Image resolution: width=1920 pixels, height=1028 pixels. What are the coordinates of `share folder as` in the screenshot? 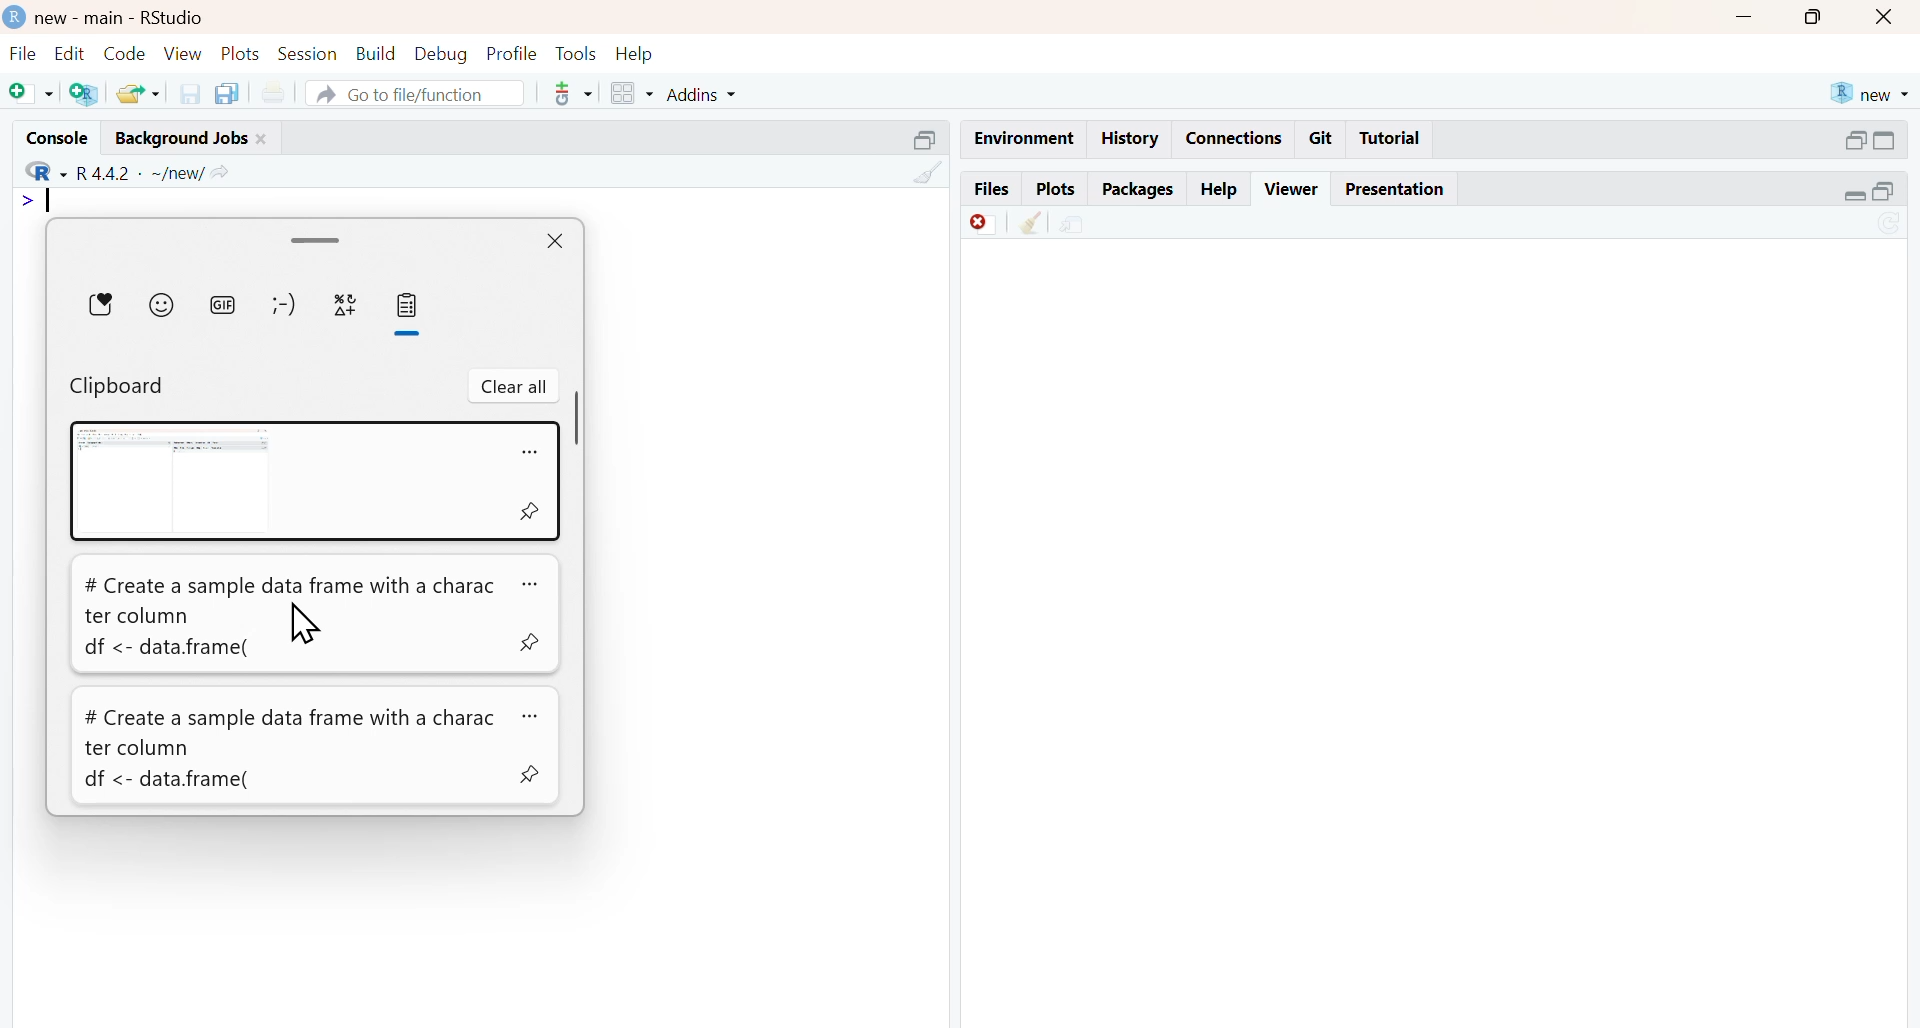 It's located at (141, 93).